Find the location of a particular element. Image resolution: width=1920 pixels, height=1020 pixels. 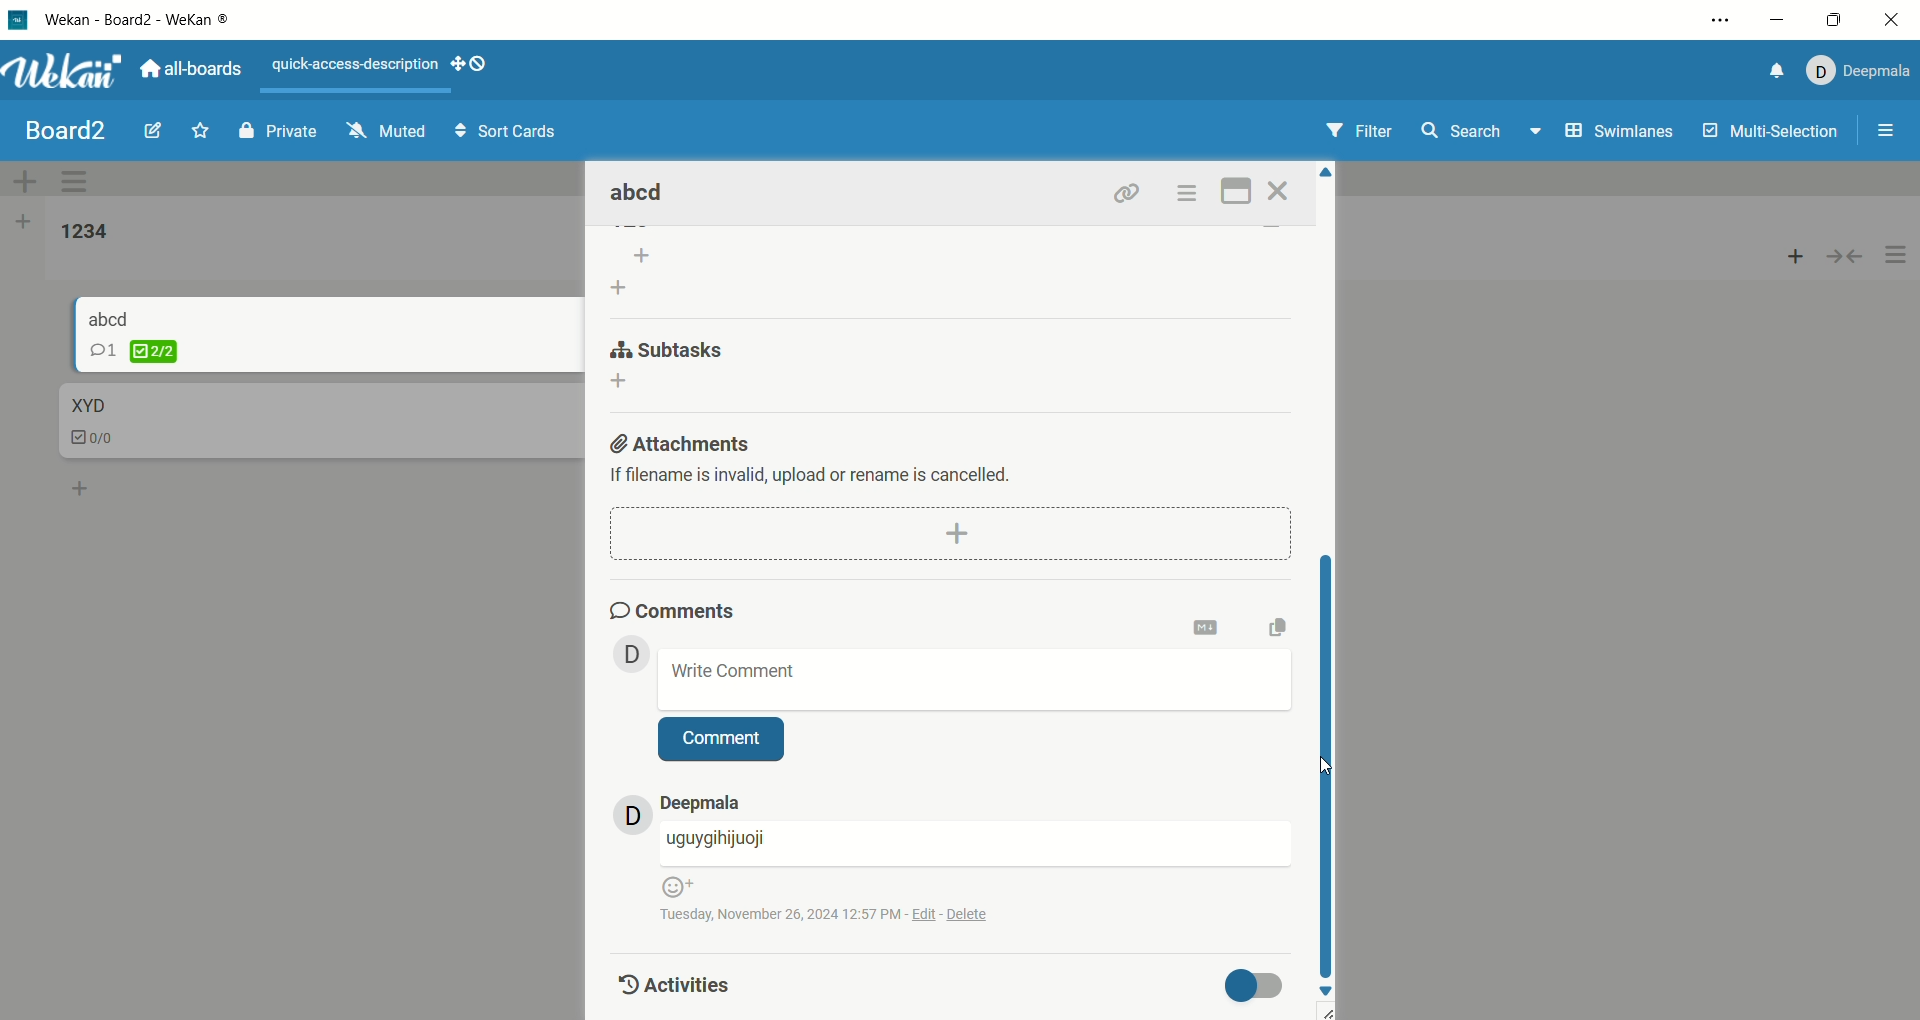

Up is located at coordinates (1327, 176).